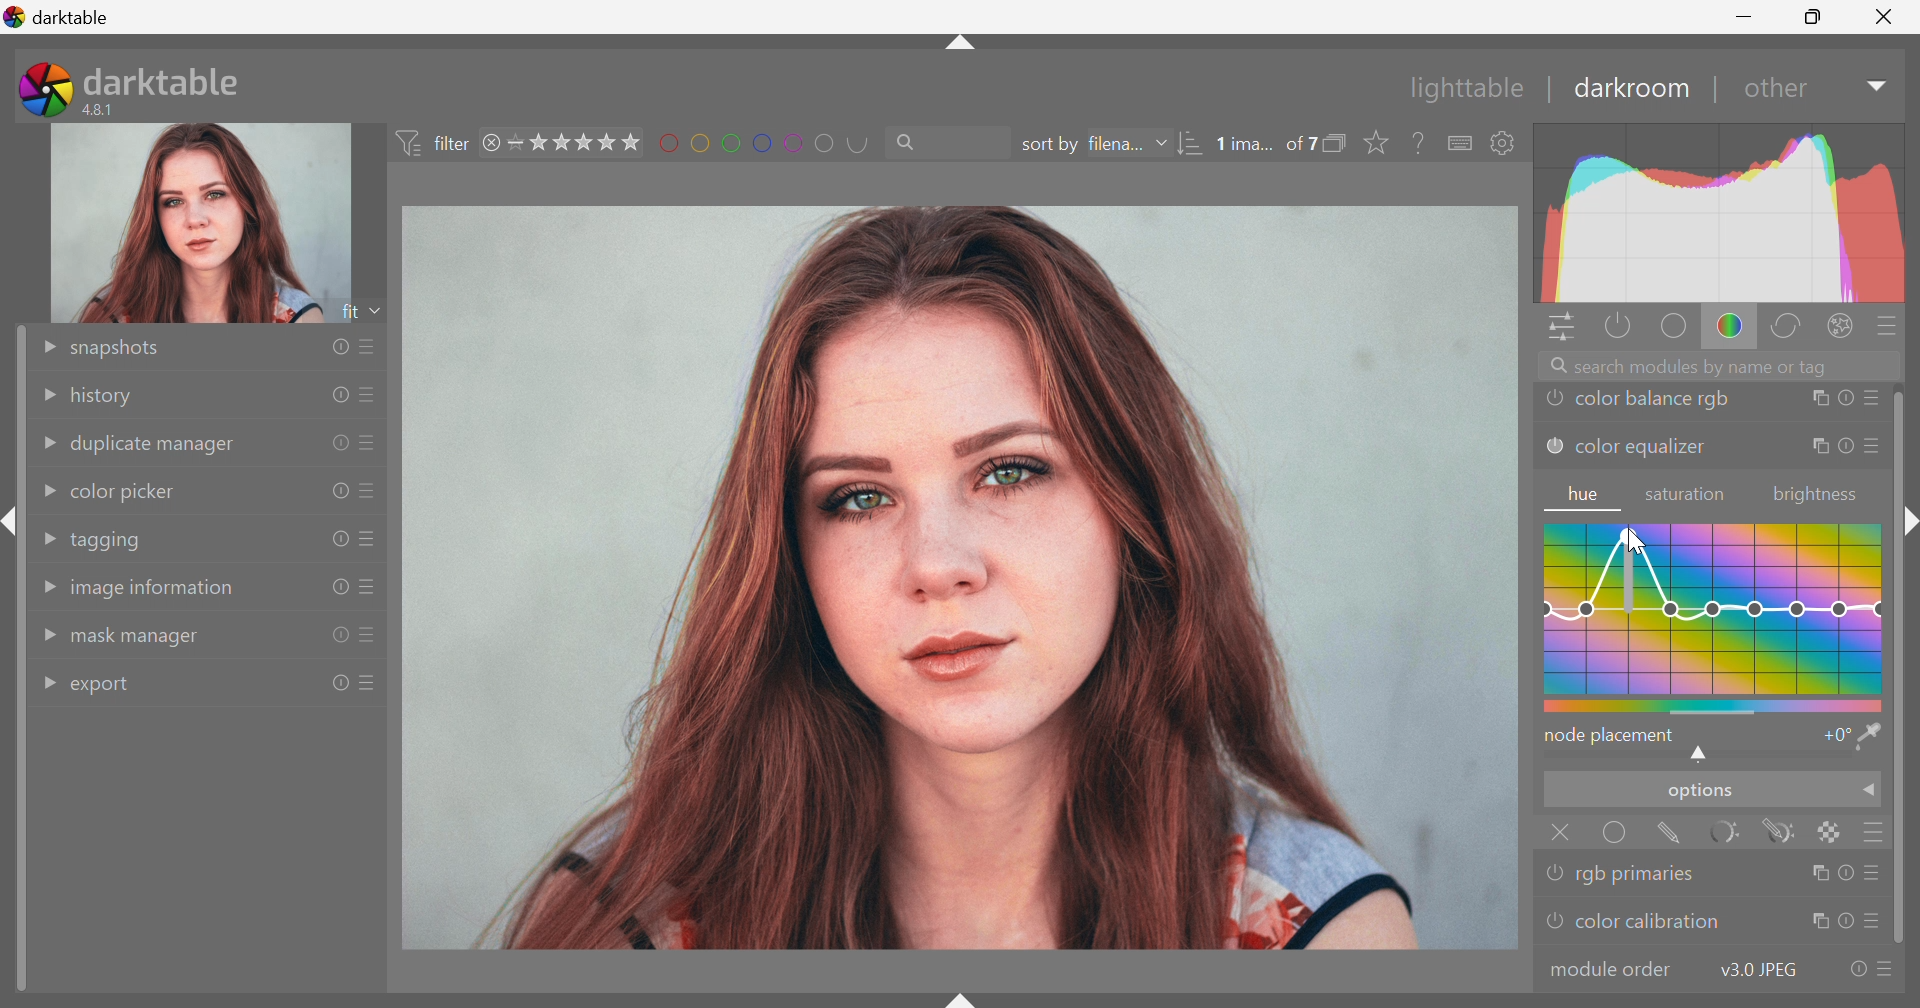  I want to click on mask manager, so click(139, 640).